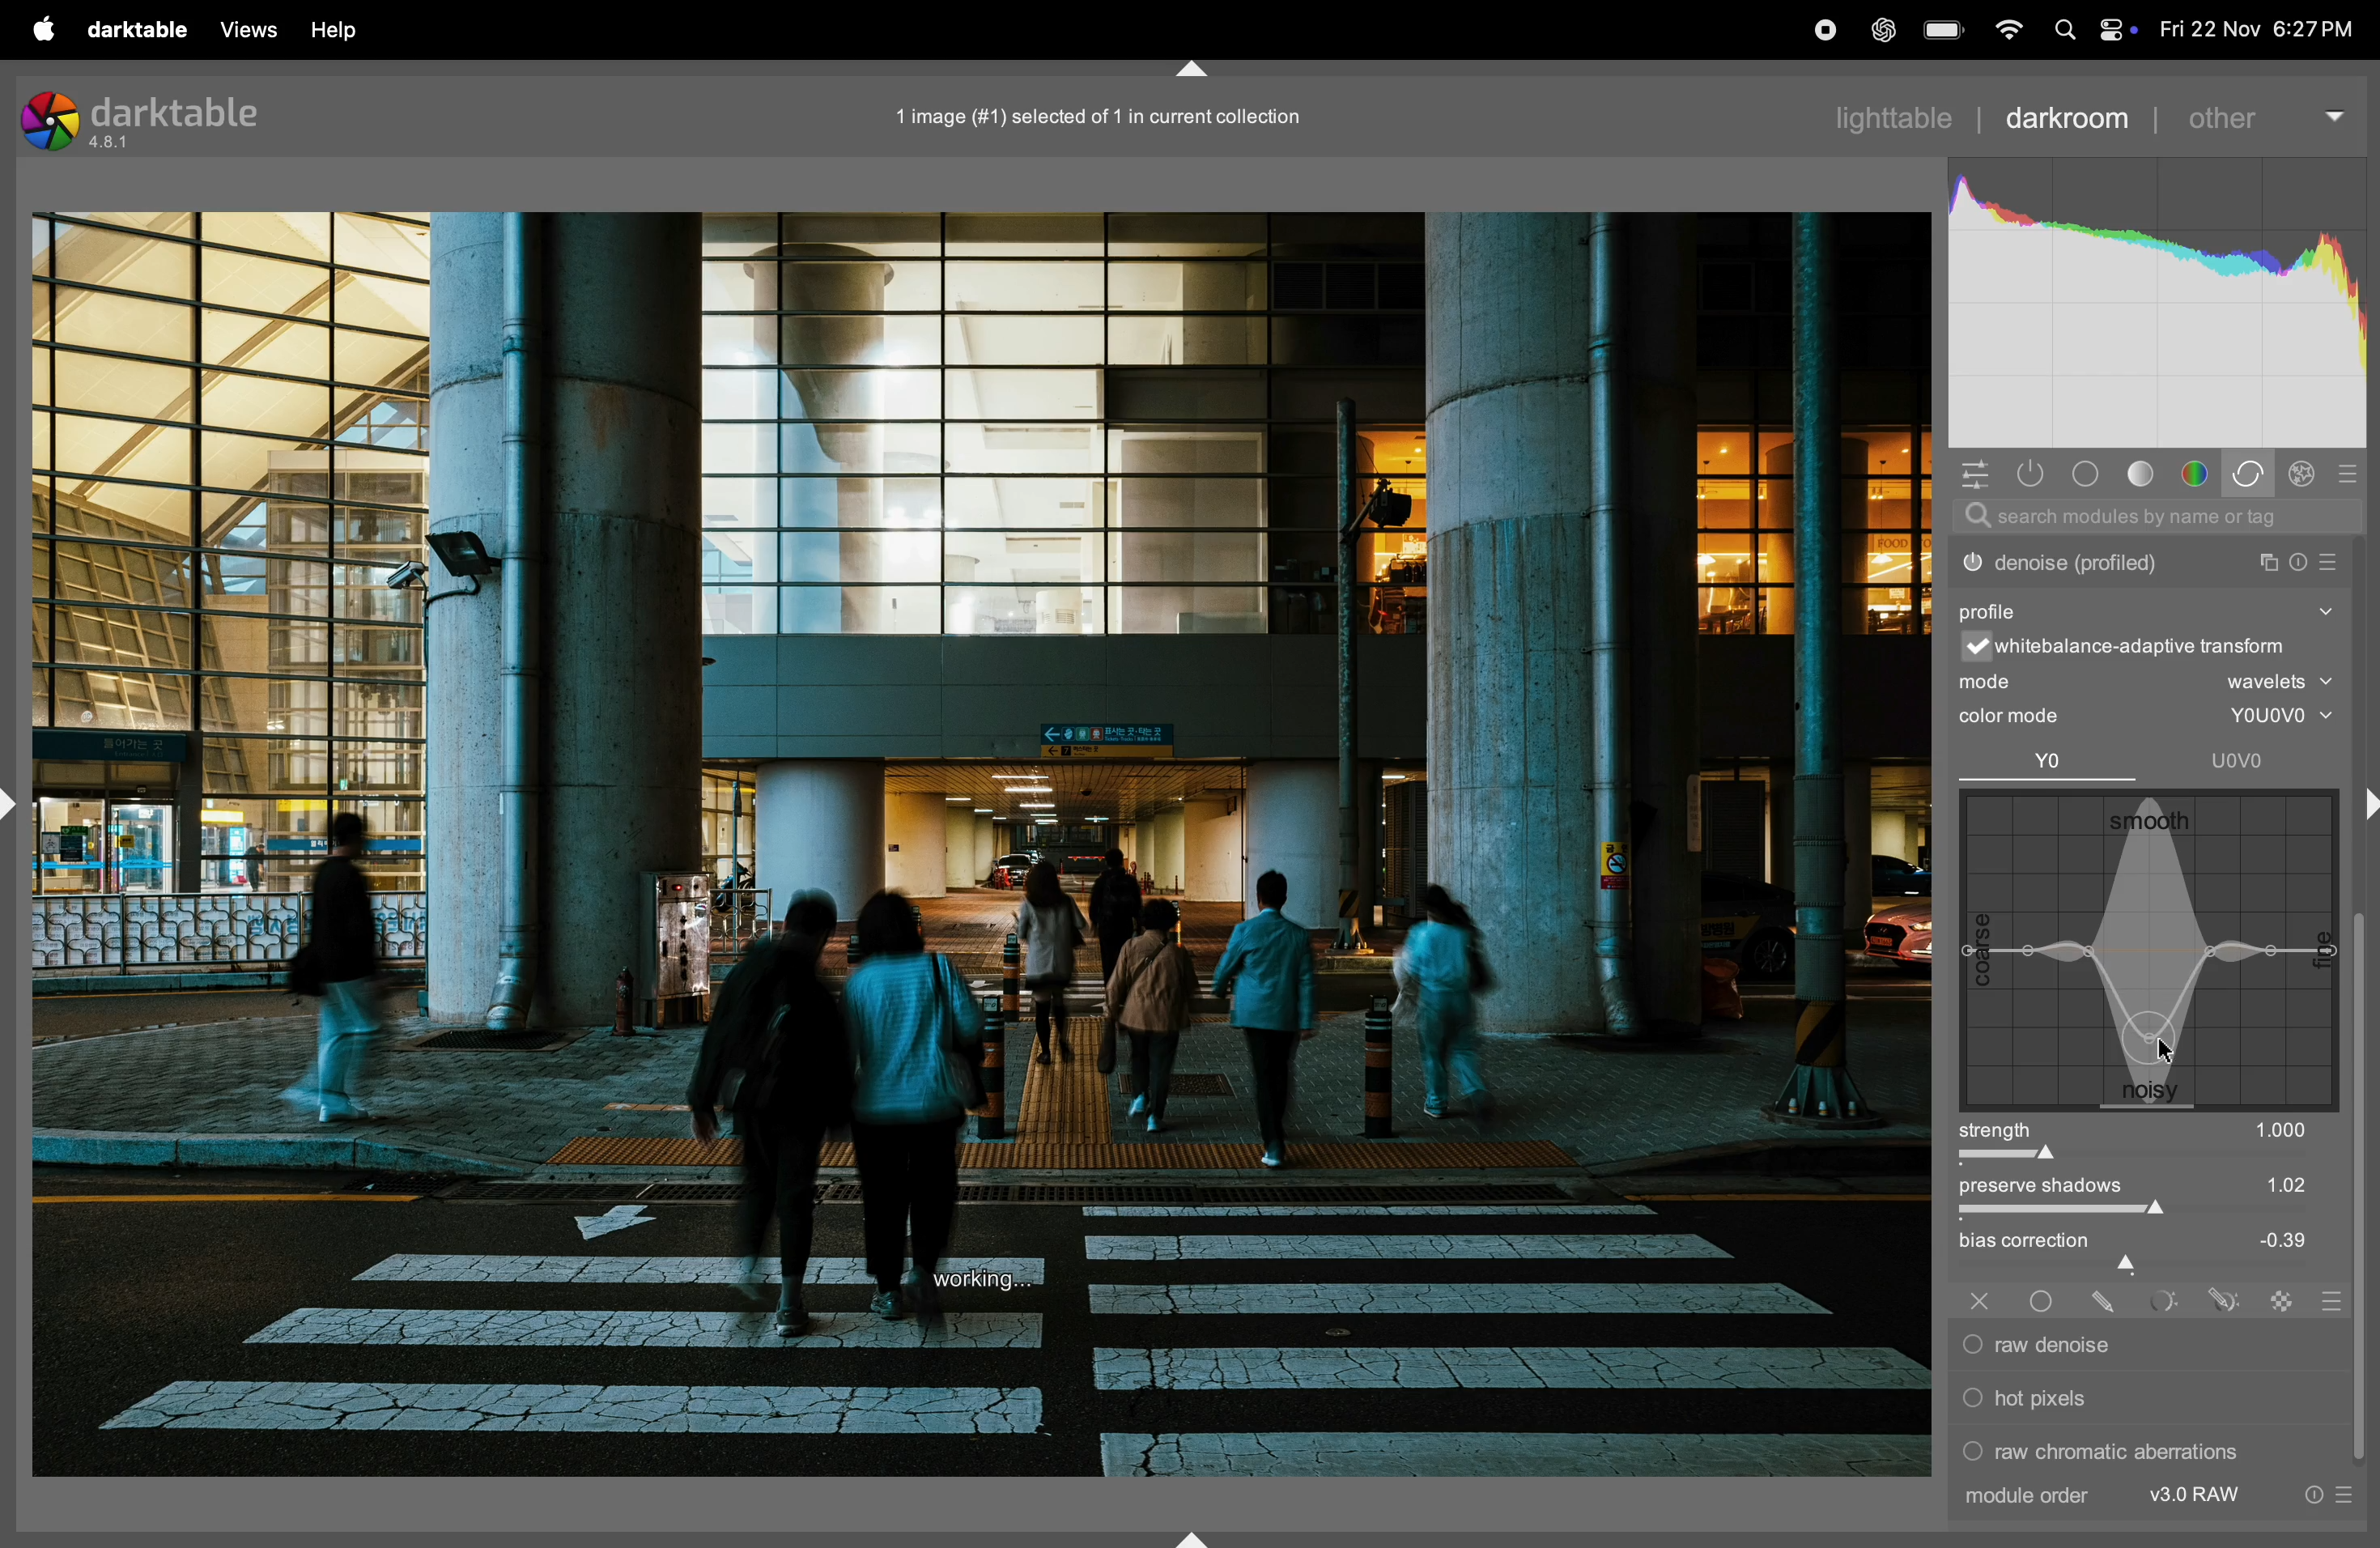 The width and height of the screenshot is (2380, 1548). I want to click on show only active modes, so click(2035, 475).